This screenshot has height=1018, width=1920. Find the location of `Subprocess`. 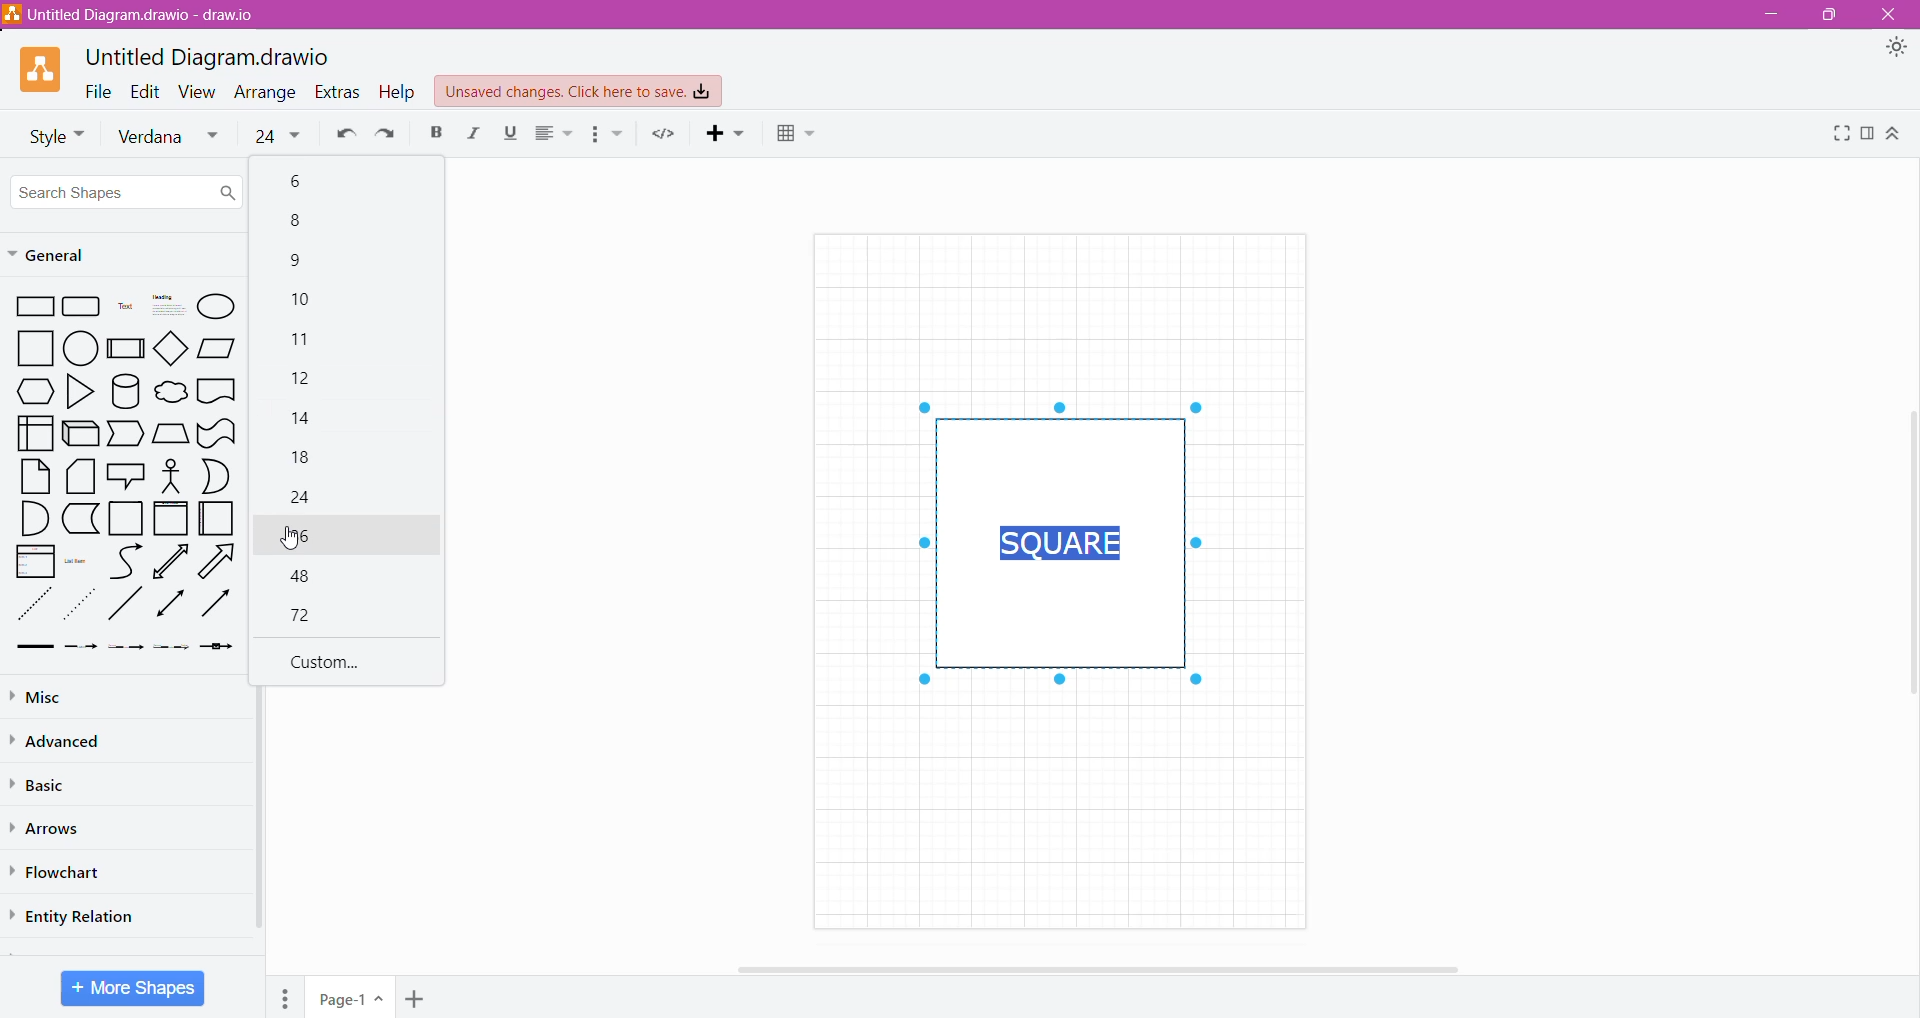

Subprocess is located at coordinates (126, 348).